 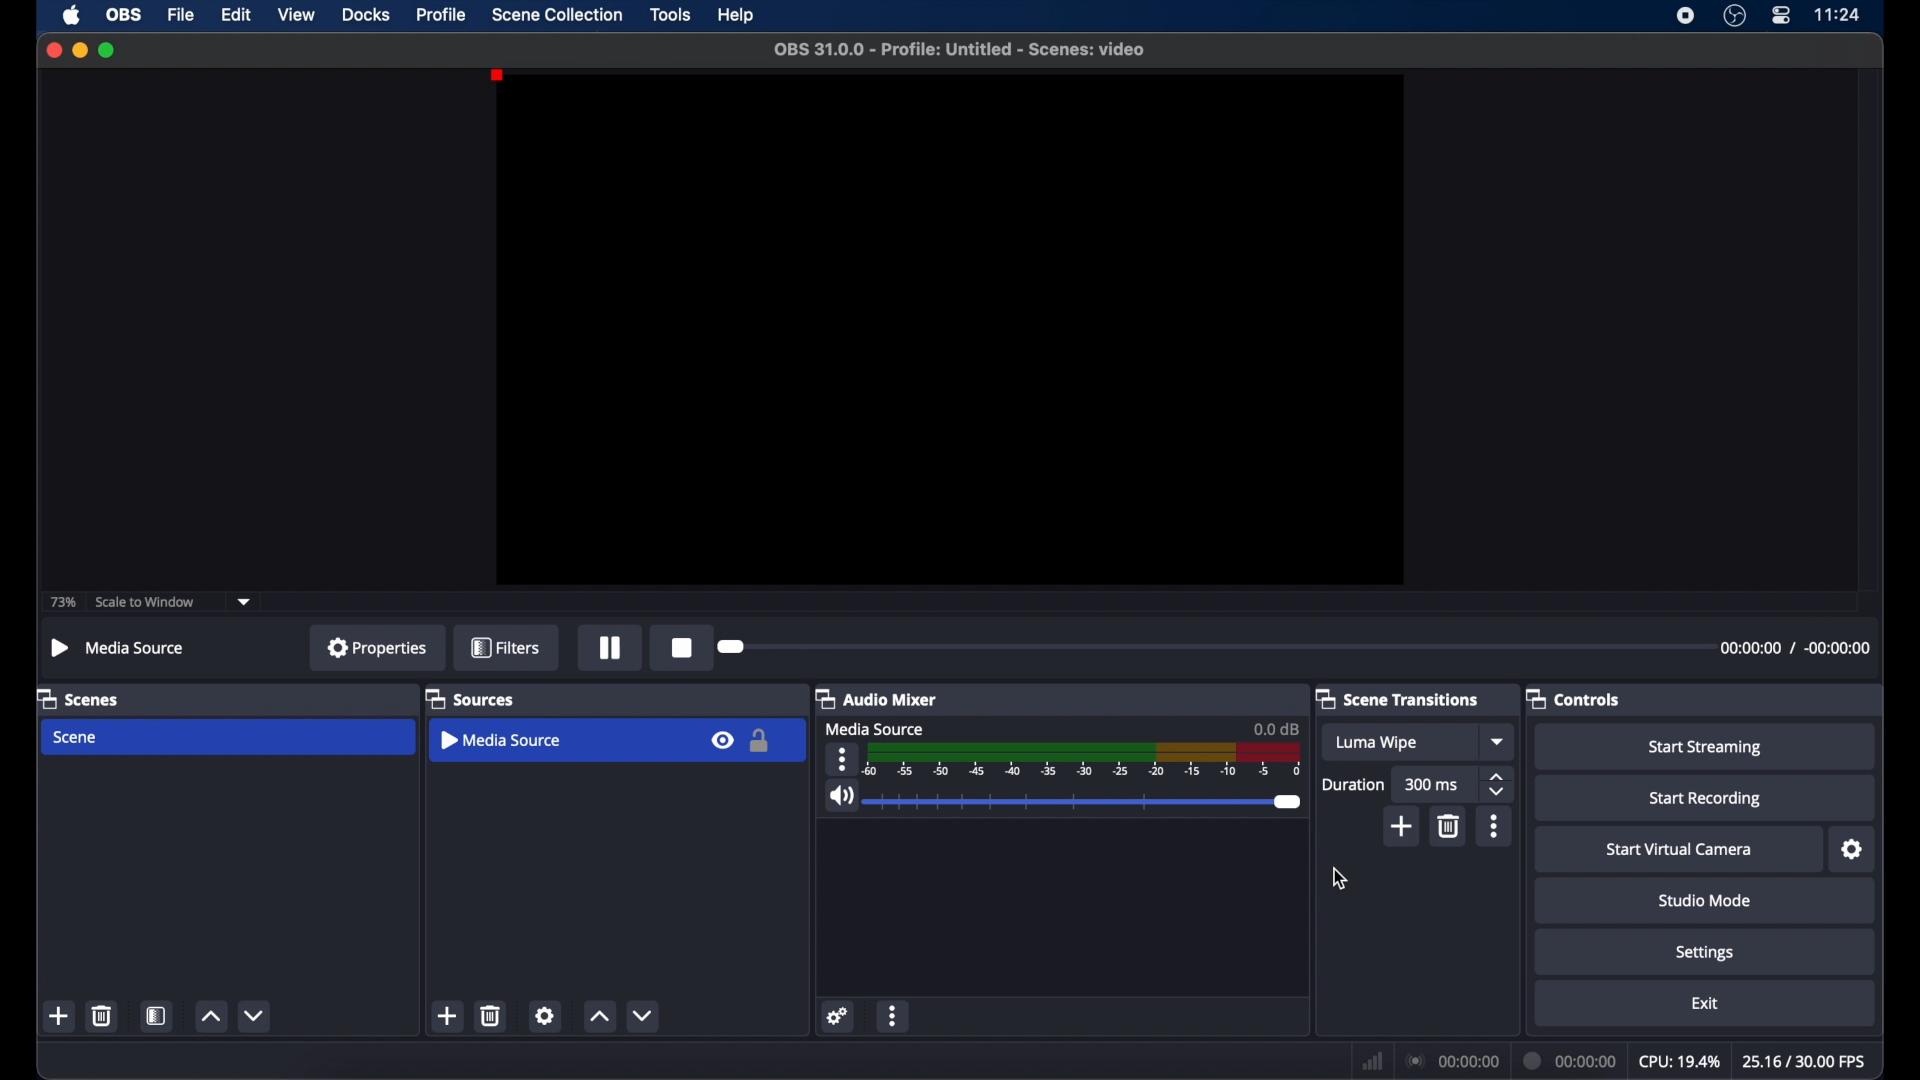 I want to click on slider, so click(x=733, y=646).